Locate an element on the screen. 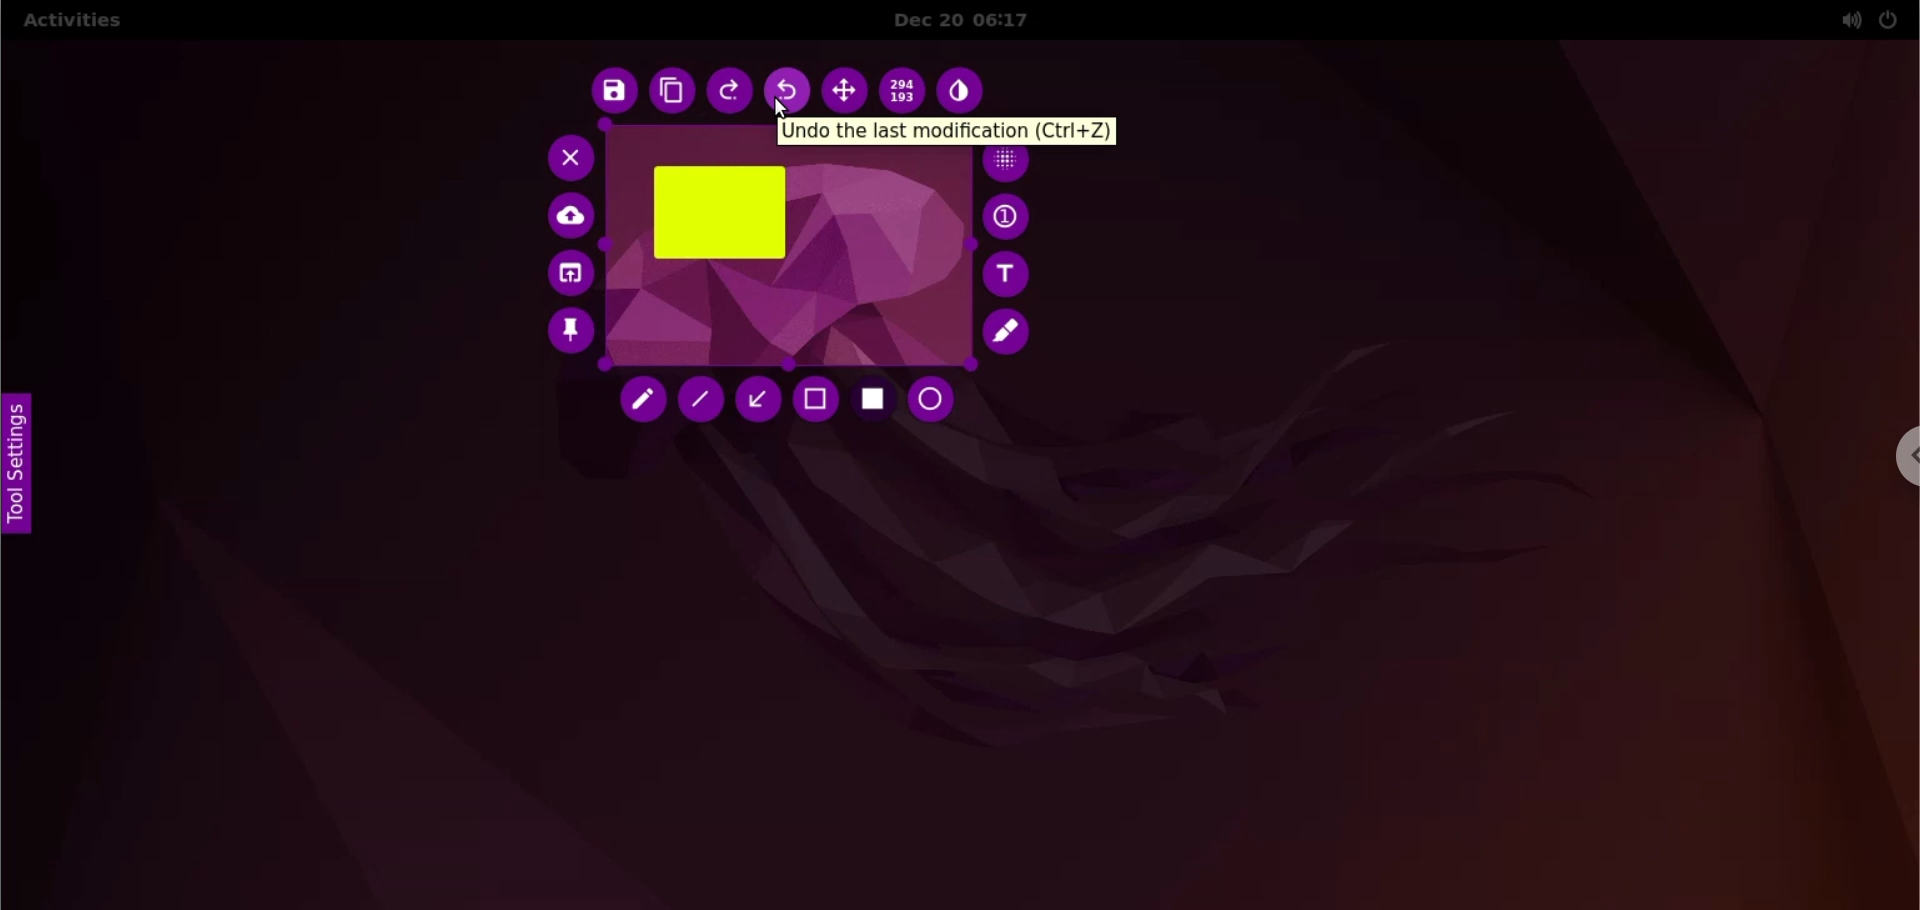  activities is located at coordinates (71, 23).